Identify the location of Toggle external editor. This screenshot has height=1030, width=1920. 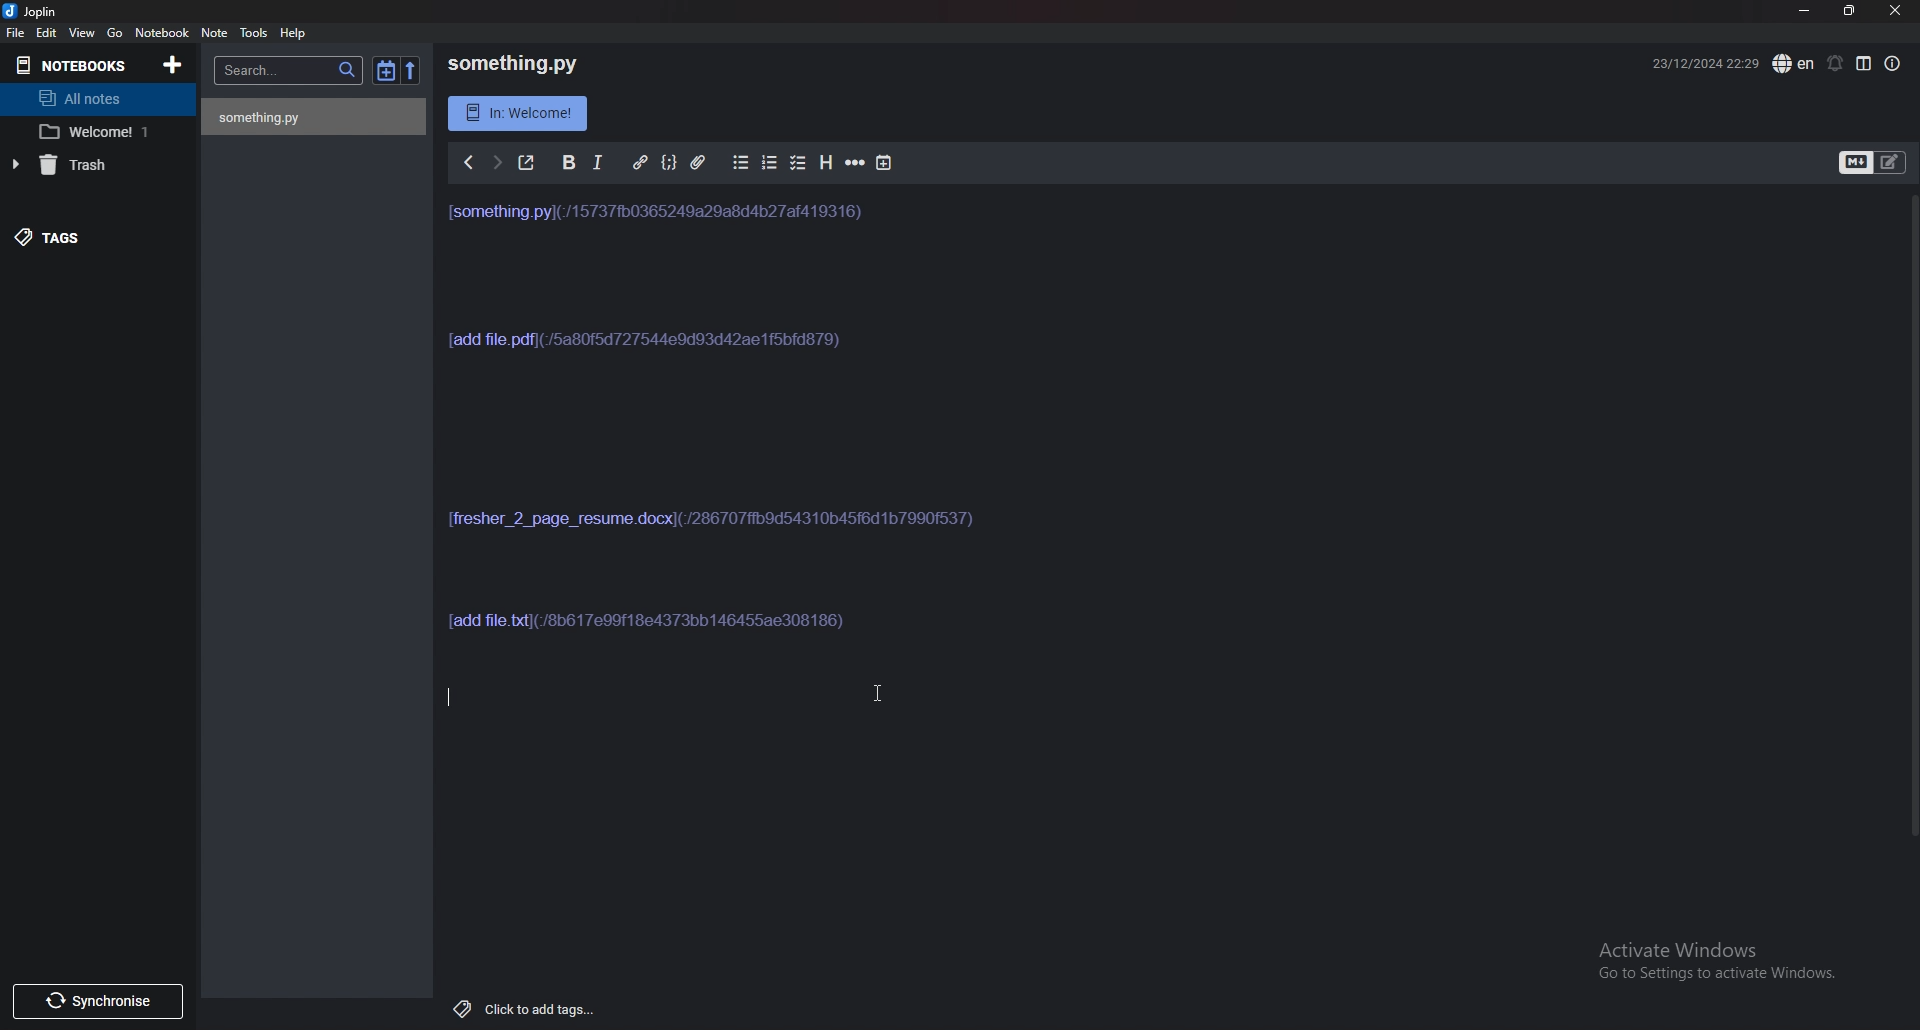
(528, 162).